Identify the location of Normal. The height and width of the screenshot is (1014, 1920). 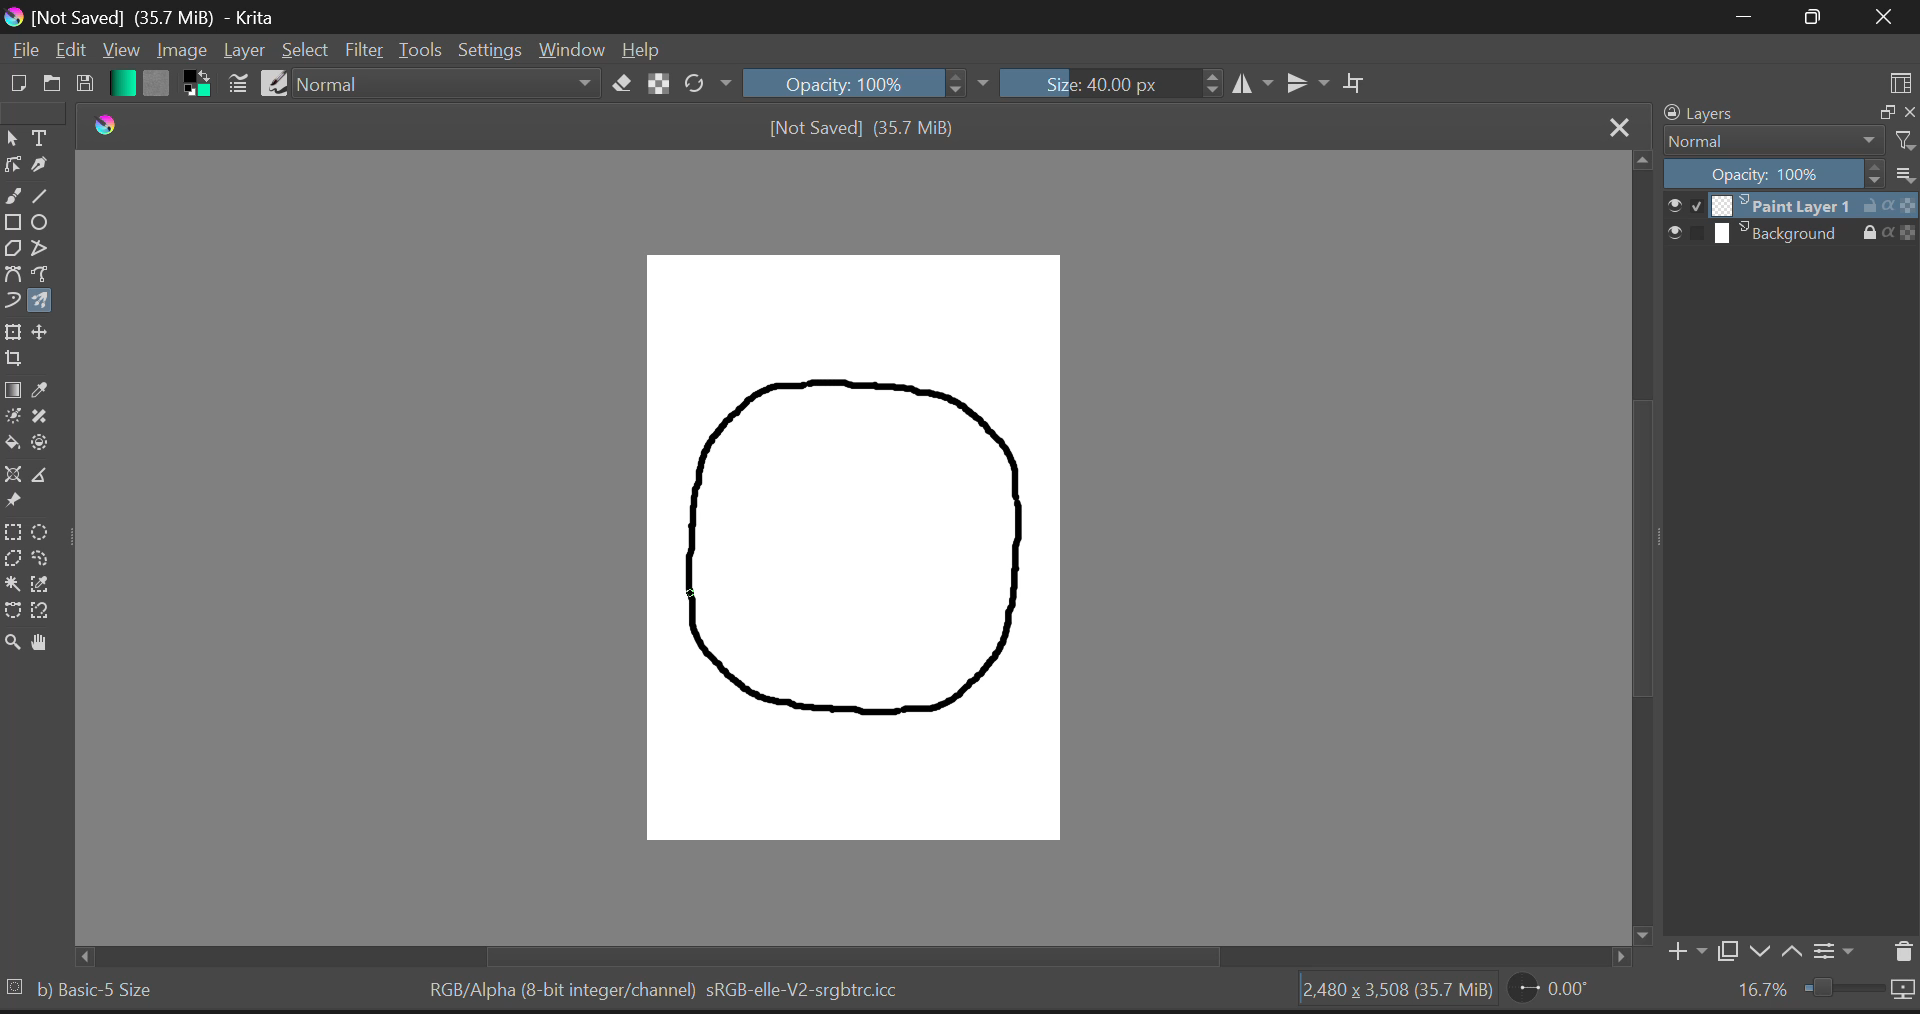
(449, 83).